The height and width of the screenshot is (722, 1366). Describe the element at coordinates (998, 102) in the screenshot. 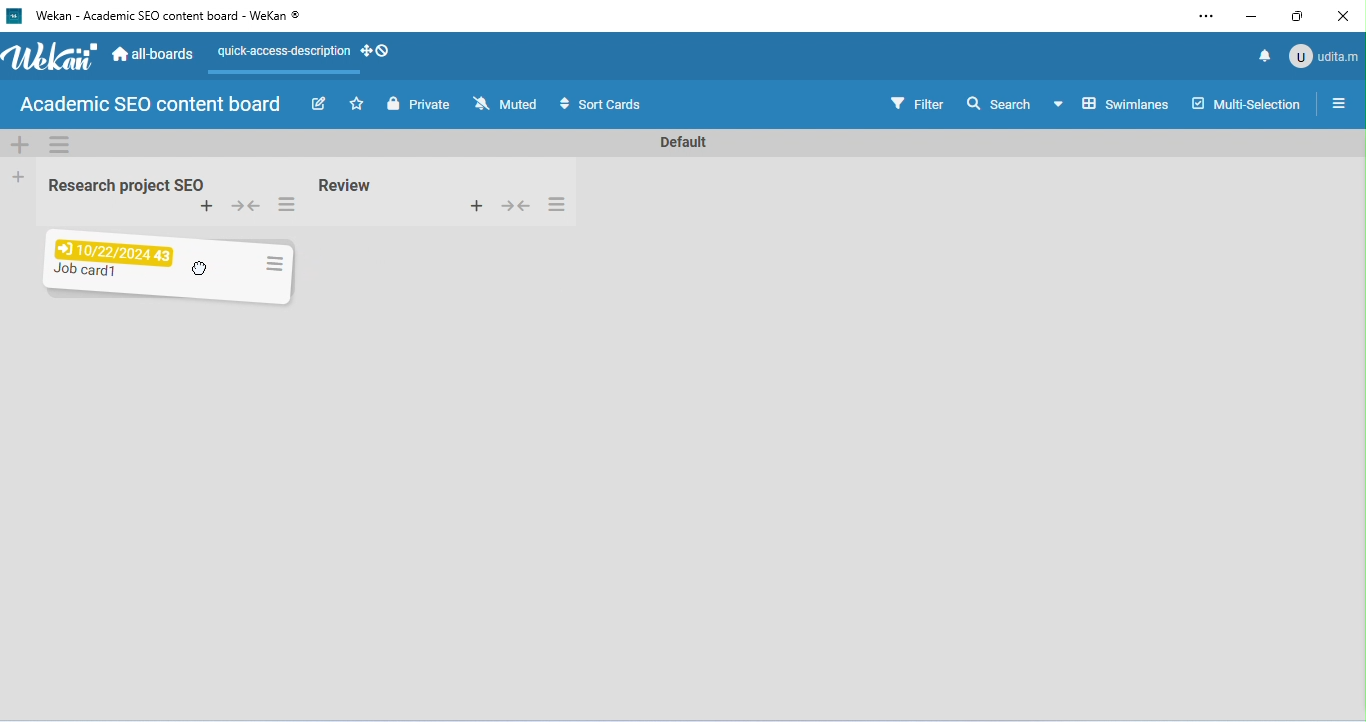

I see `search` at that location.